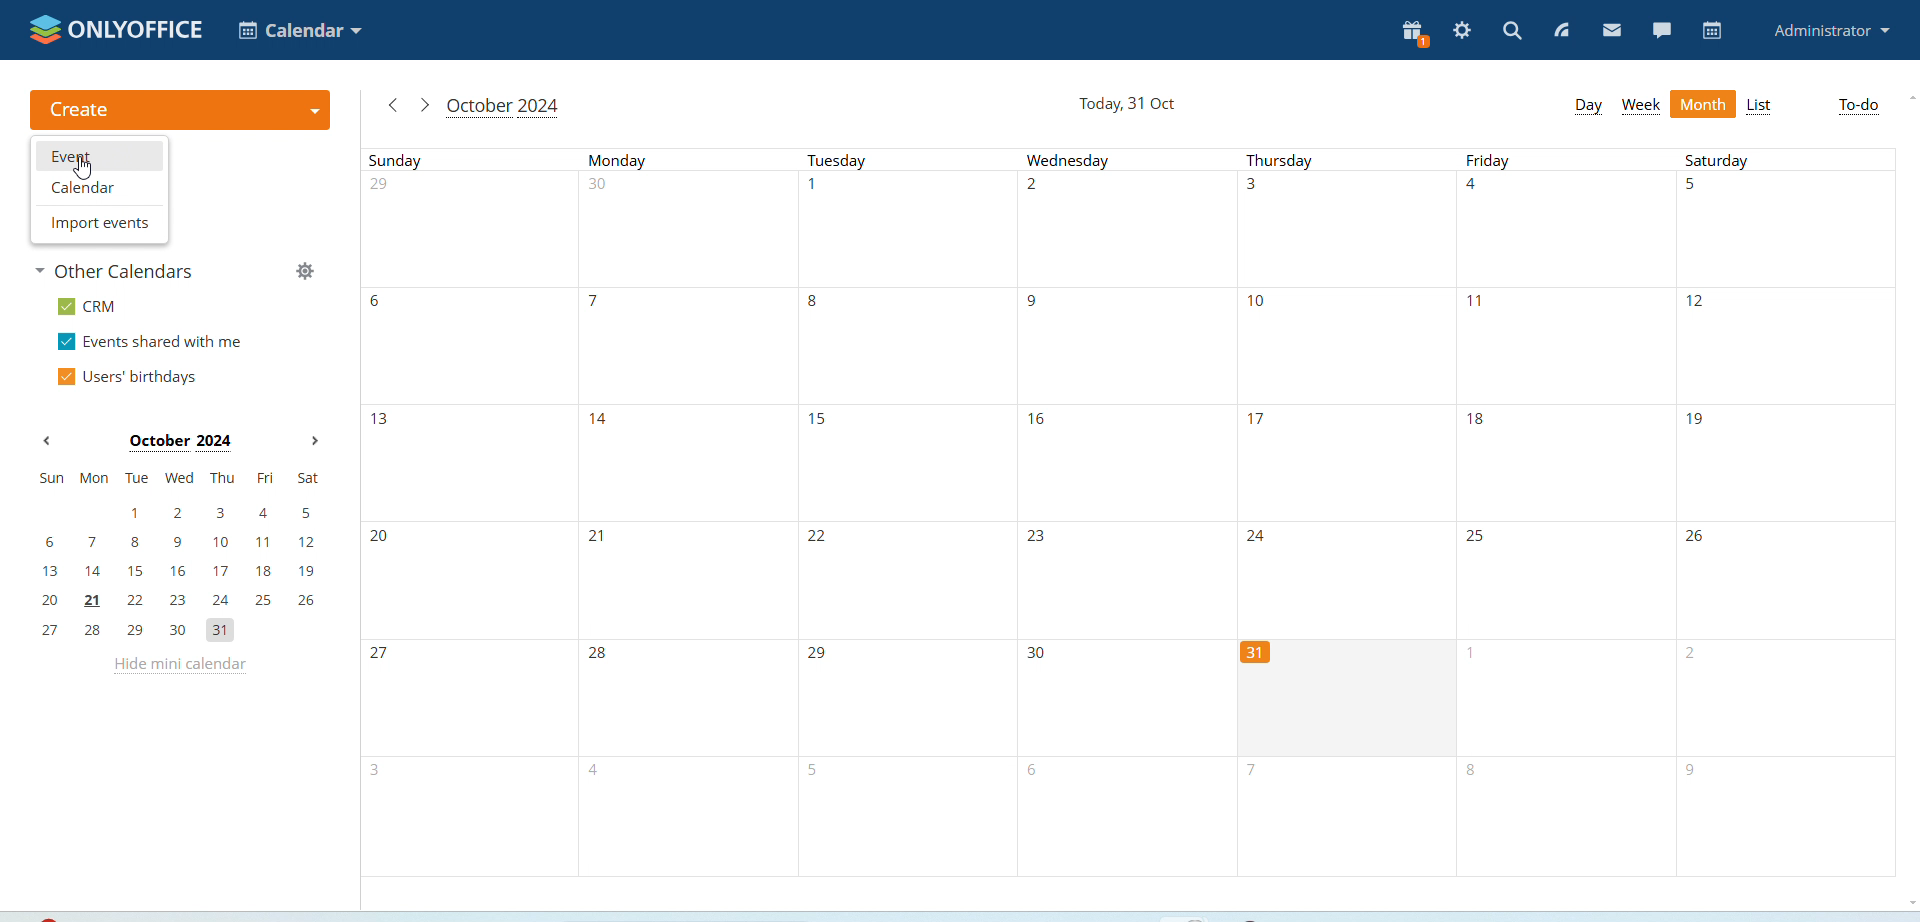 The width and height of the screenshot is (1920, 922). Describe the element at coordinates (1415, 34) in the screenshot. I see `present` at that location.